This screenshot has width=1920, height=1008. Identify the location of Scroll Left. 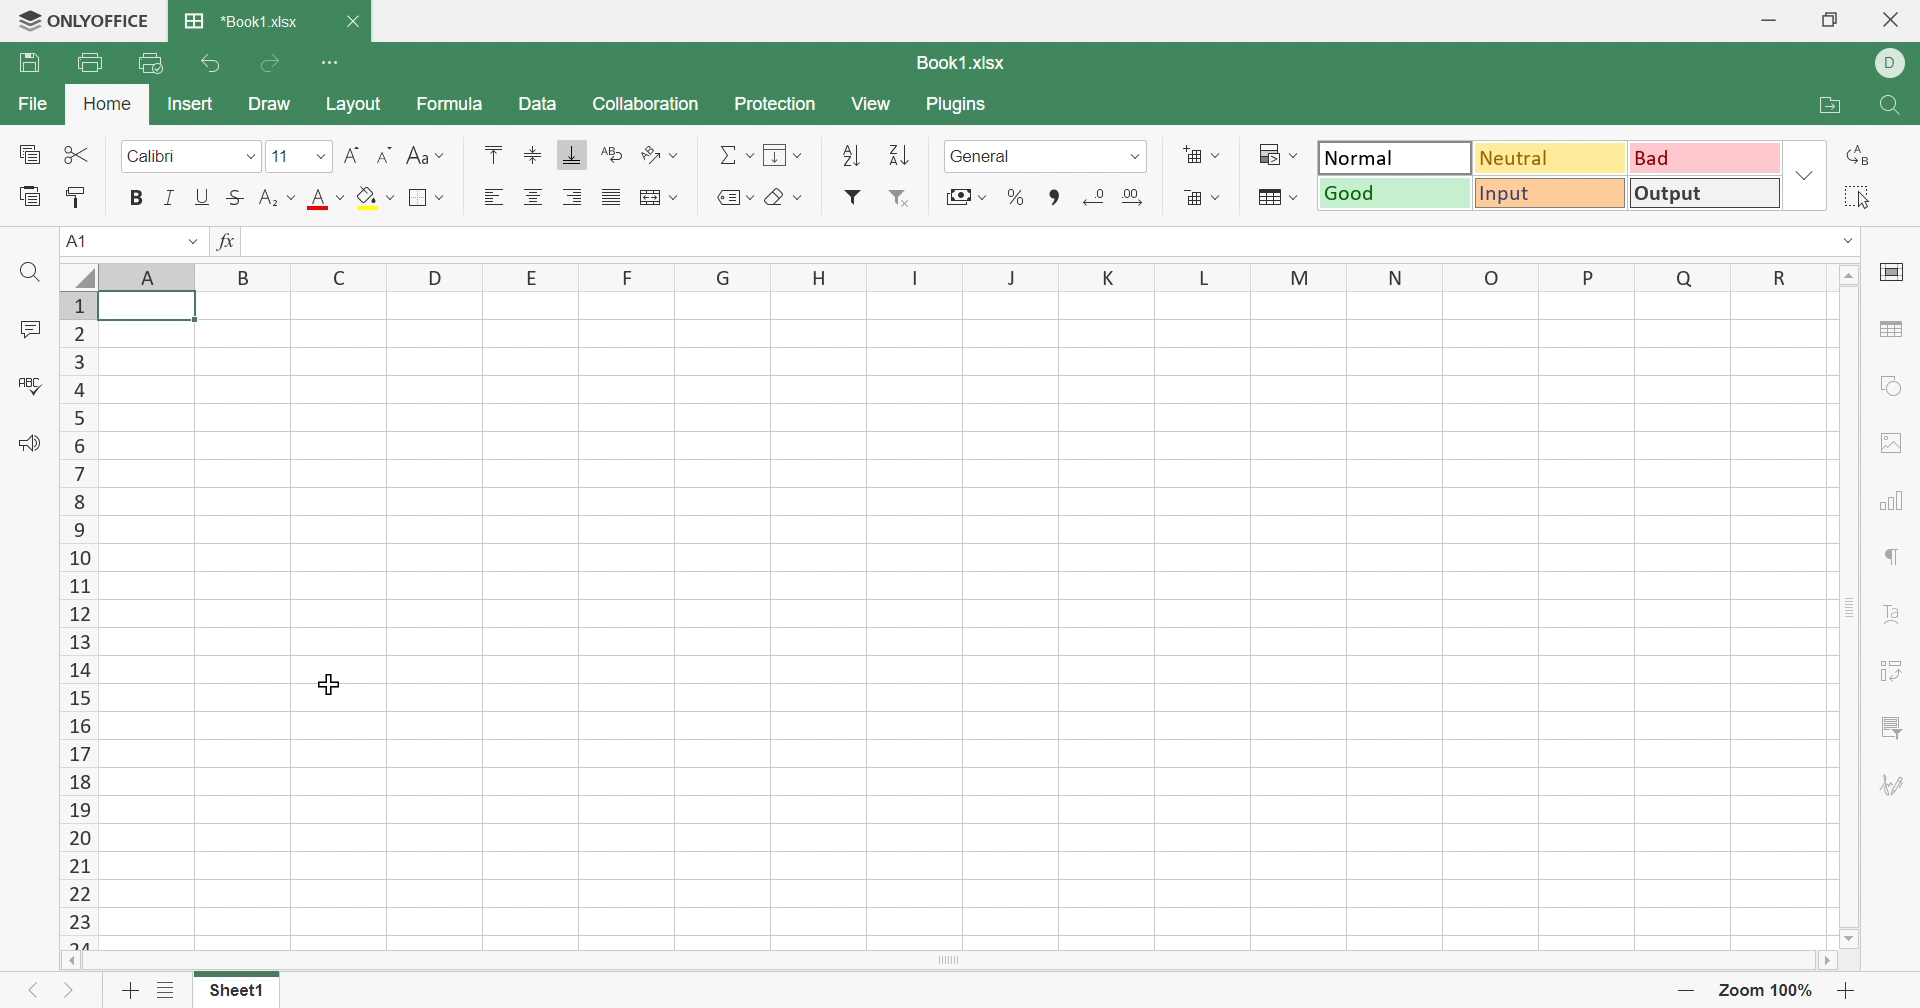
(72, 961).